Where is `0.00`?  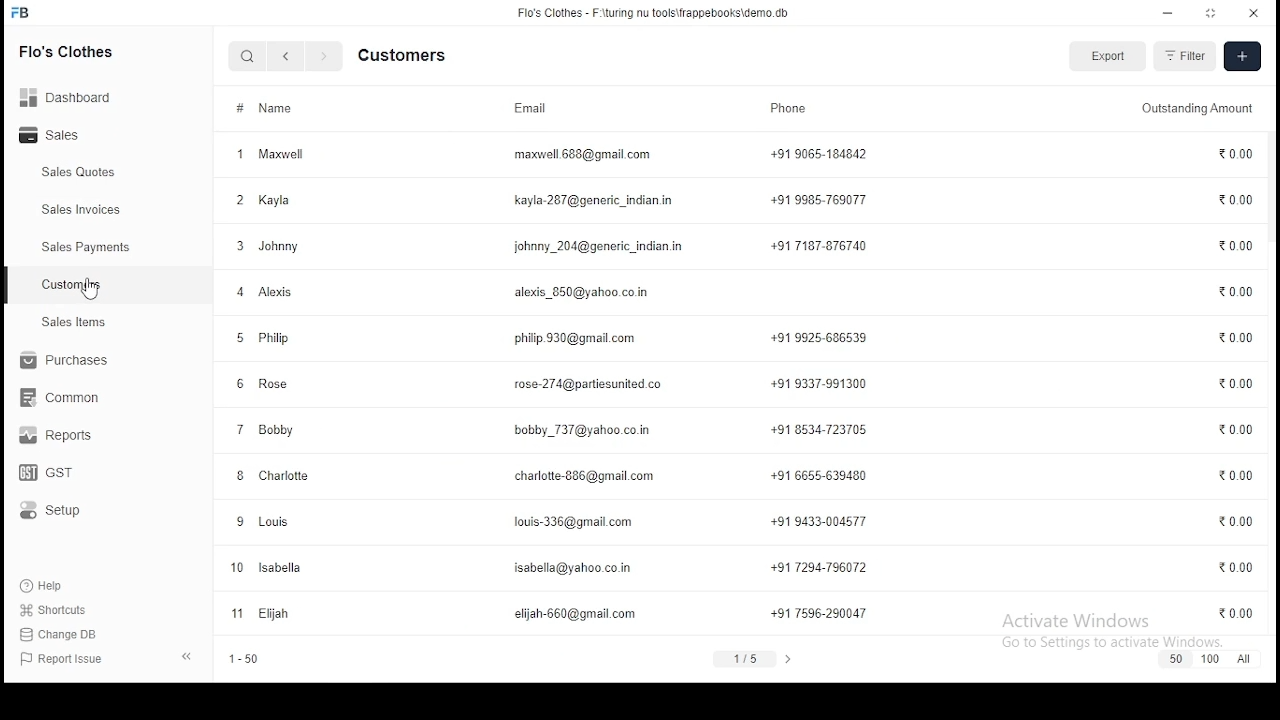 0.00 is located at coordinates (1233, 568).